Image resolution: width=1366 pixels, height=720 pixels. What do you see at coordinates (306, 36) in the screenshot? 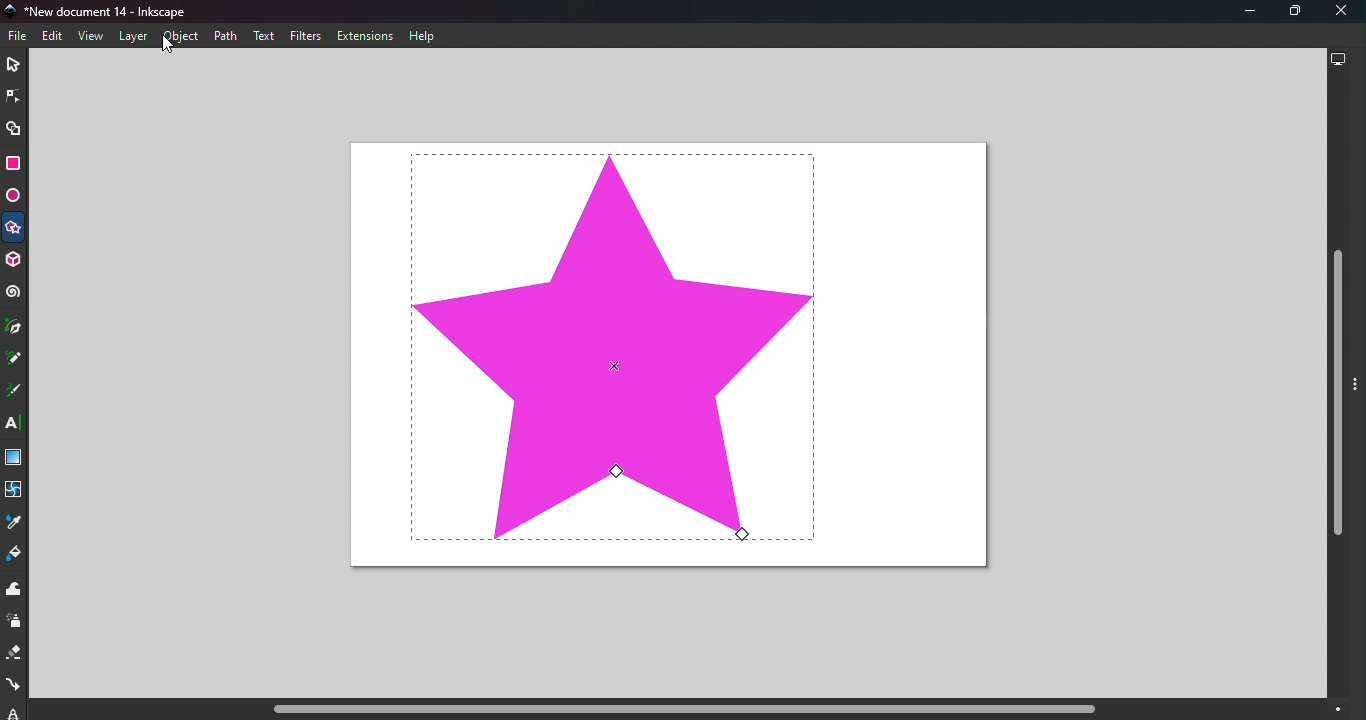
I see `Filters` at bounding box center [306, 36].